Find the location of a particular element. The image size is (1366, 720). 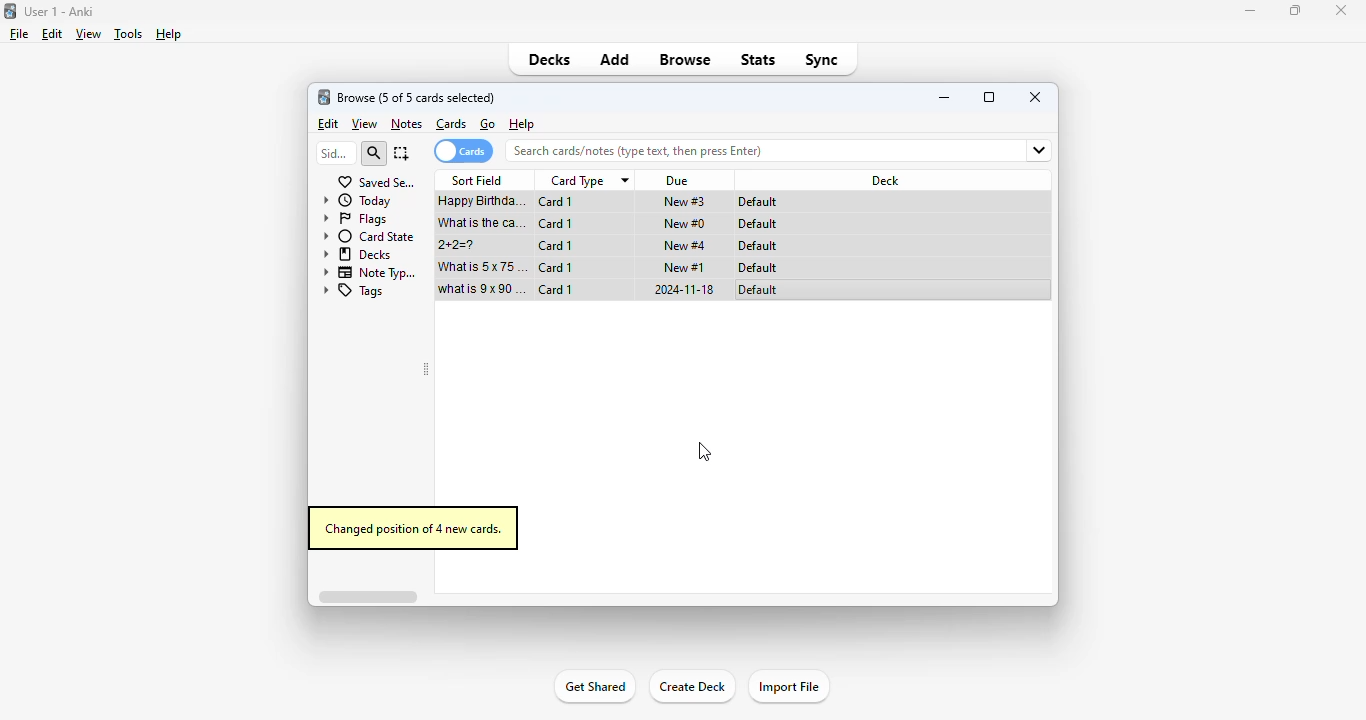

file is located at coordinates (19, 34).